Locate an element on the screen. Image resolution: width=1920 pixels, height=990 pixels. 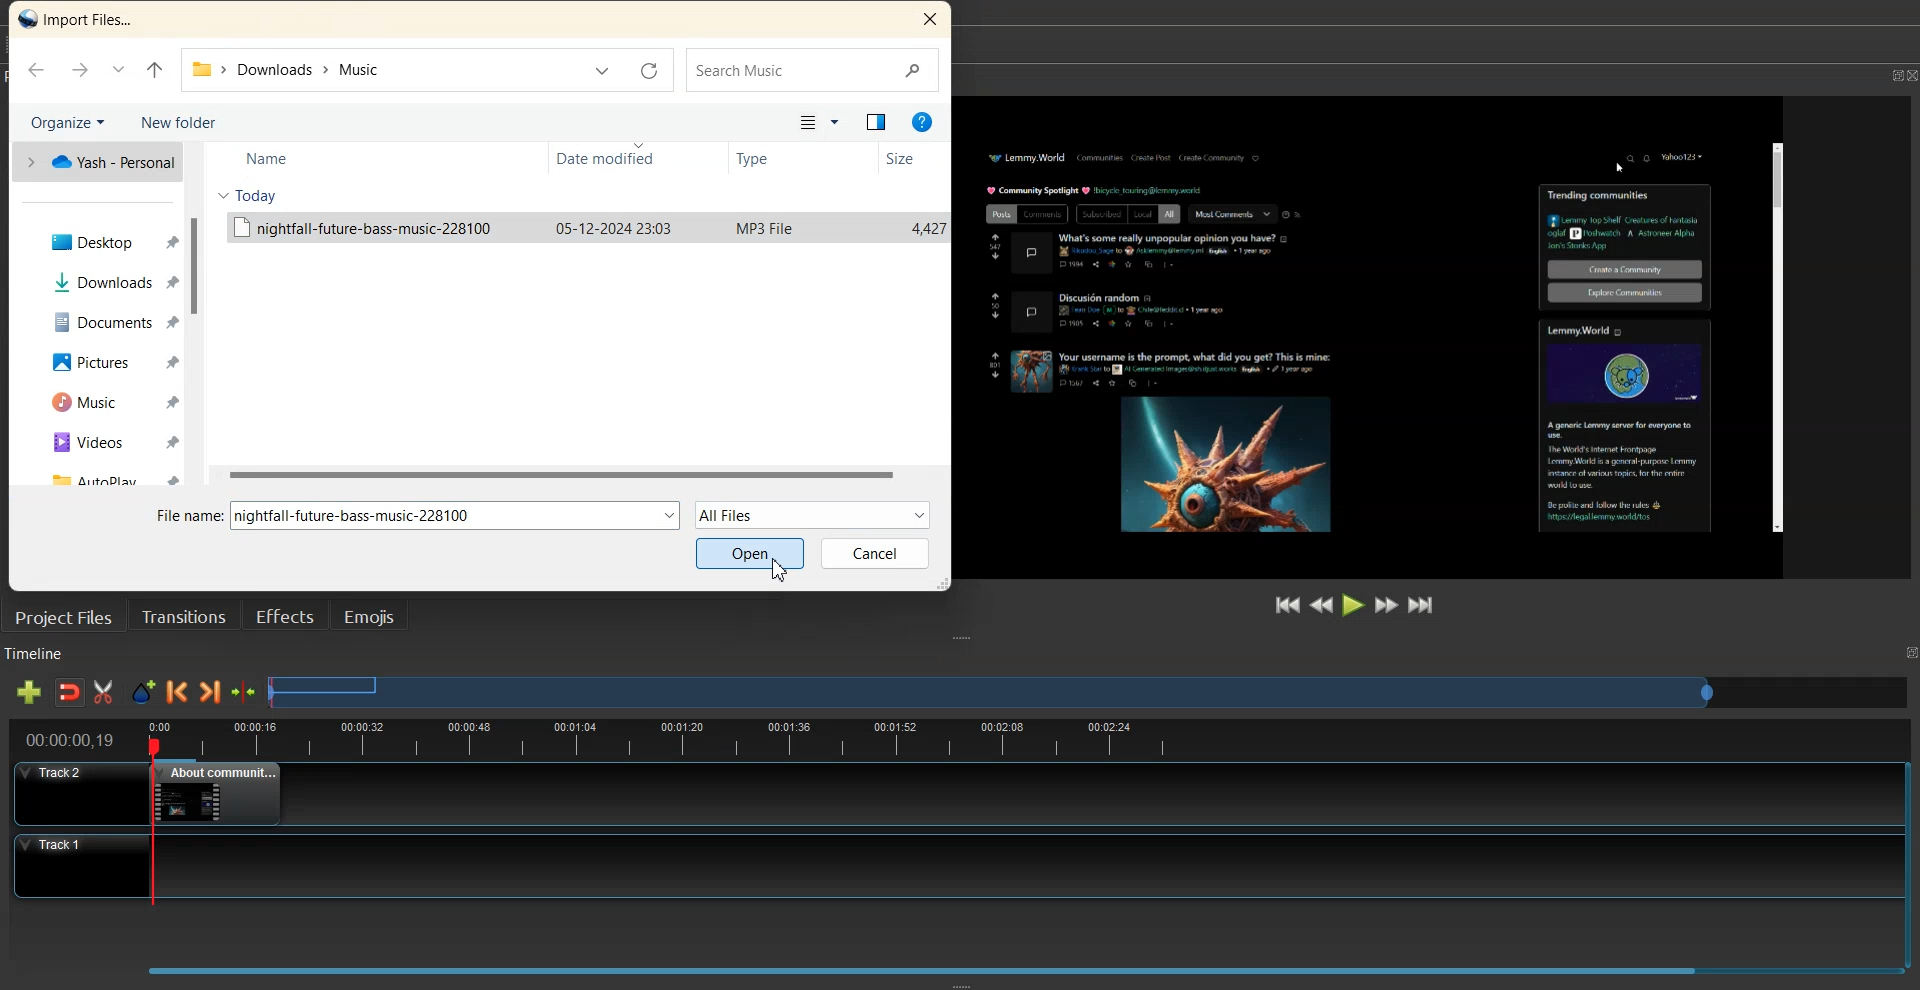
Slider is located at coordinates (956, 964).